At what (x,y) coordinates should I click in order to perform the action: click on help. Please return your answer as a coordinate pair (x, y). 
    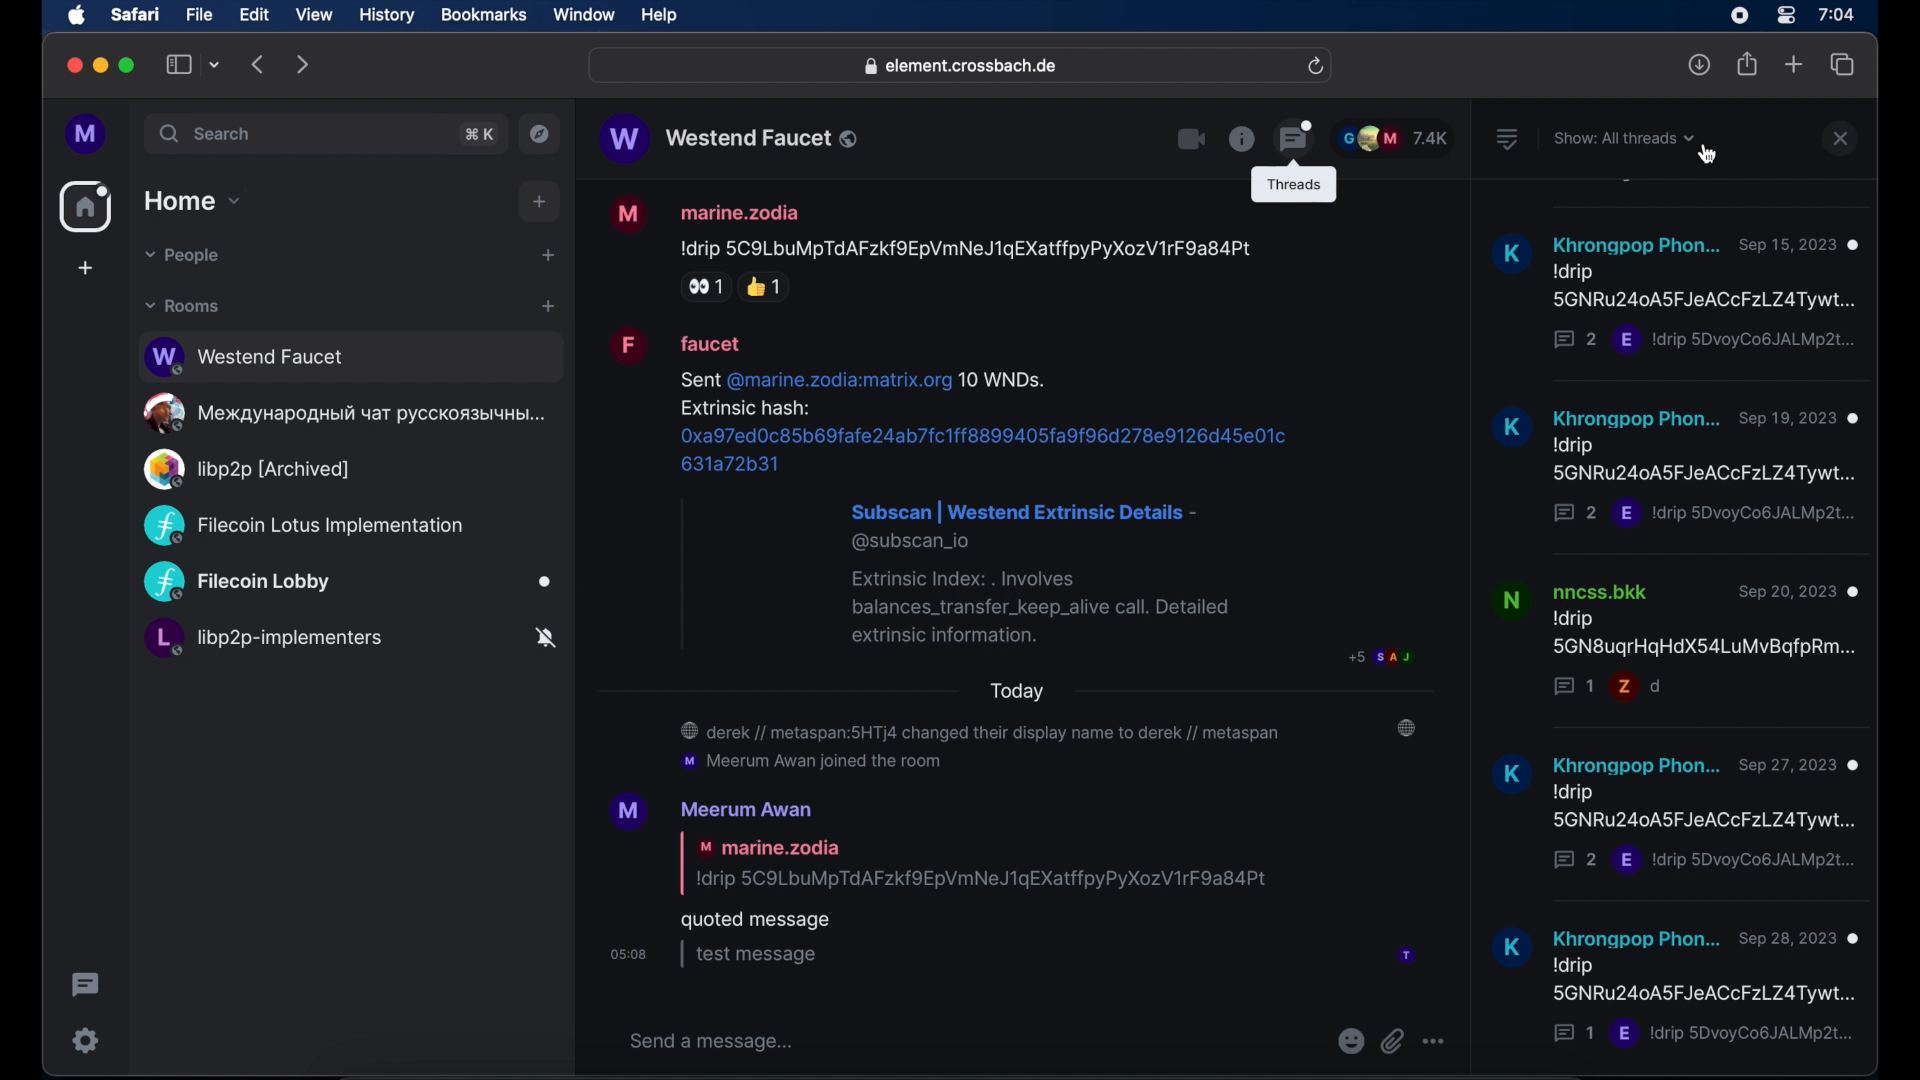
    Looking at the image, I should click on (659, 15).